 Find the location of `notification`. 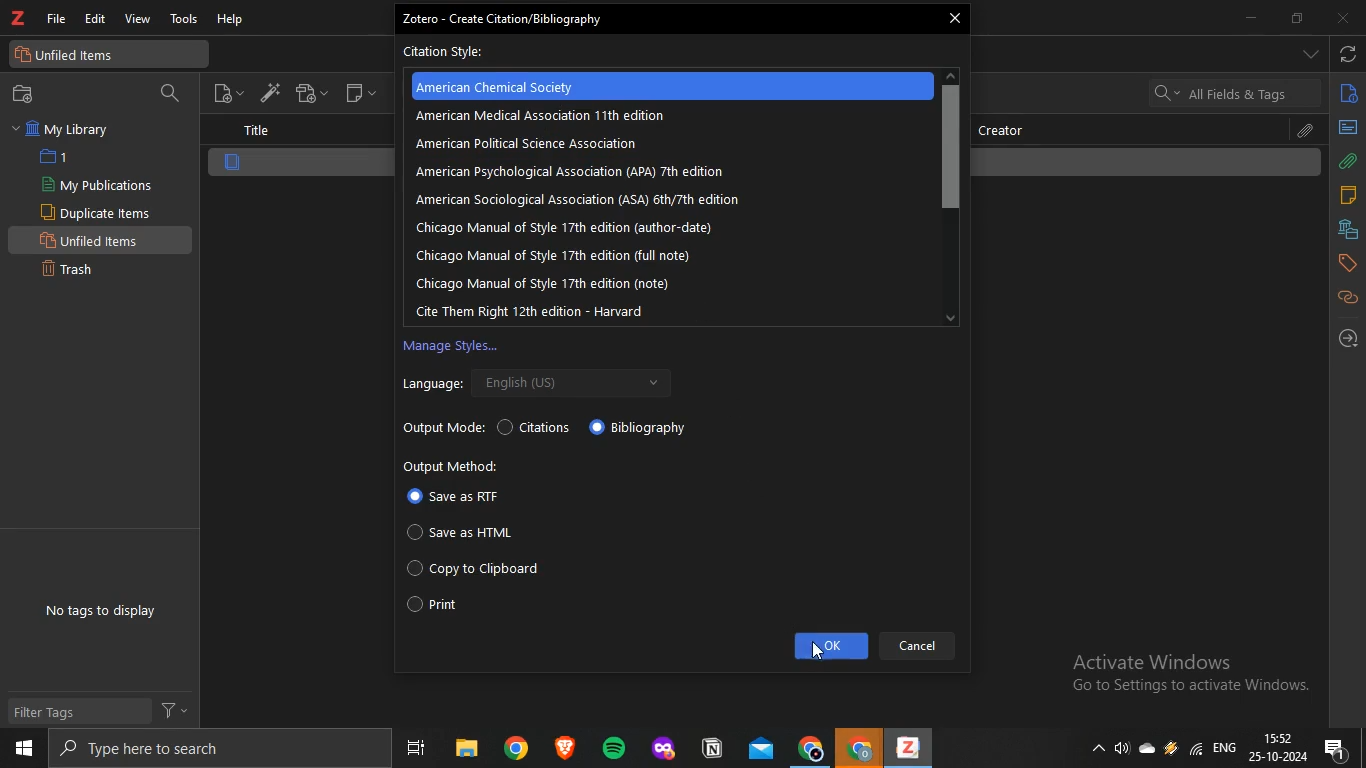

notification is located at coordinates (1337, 748).